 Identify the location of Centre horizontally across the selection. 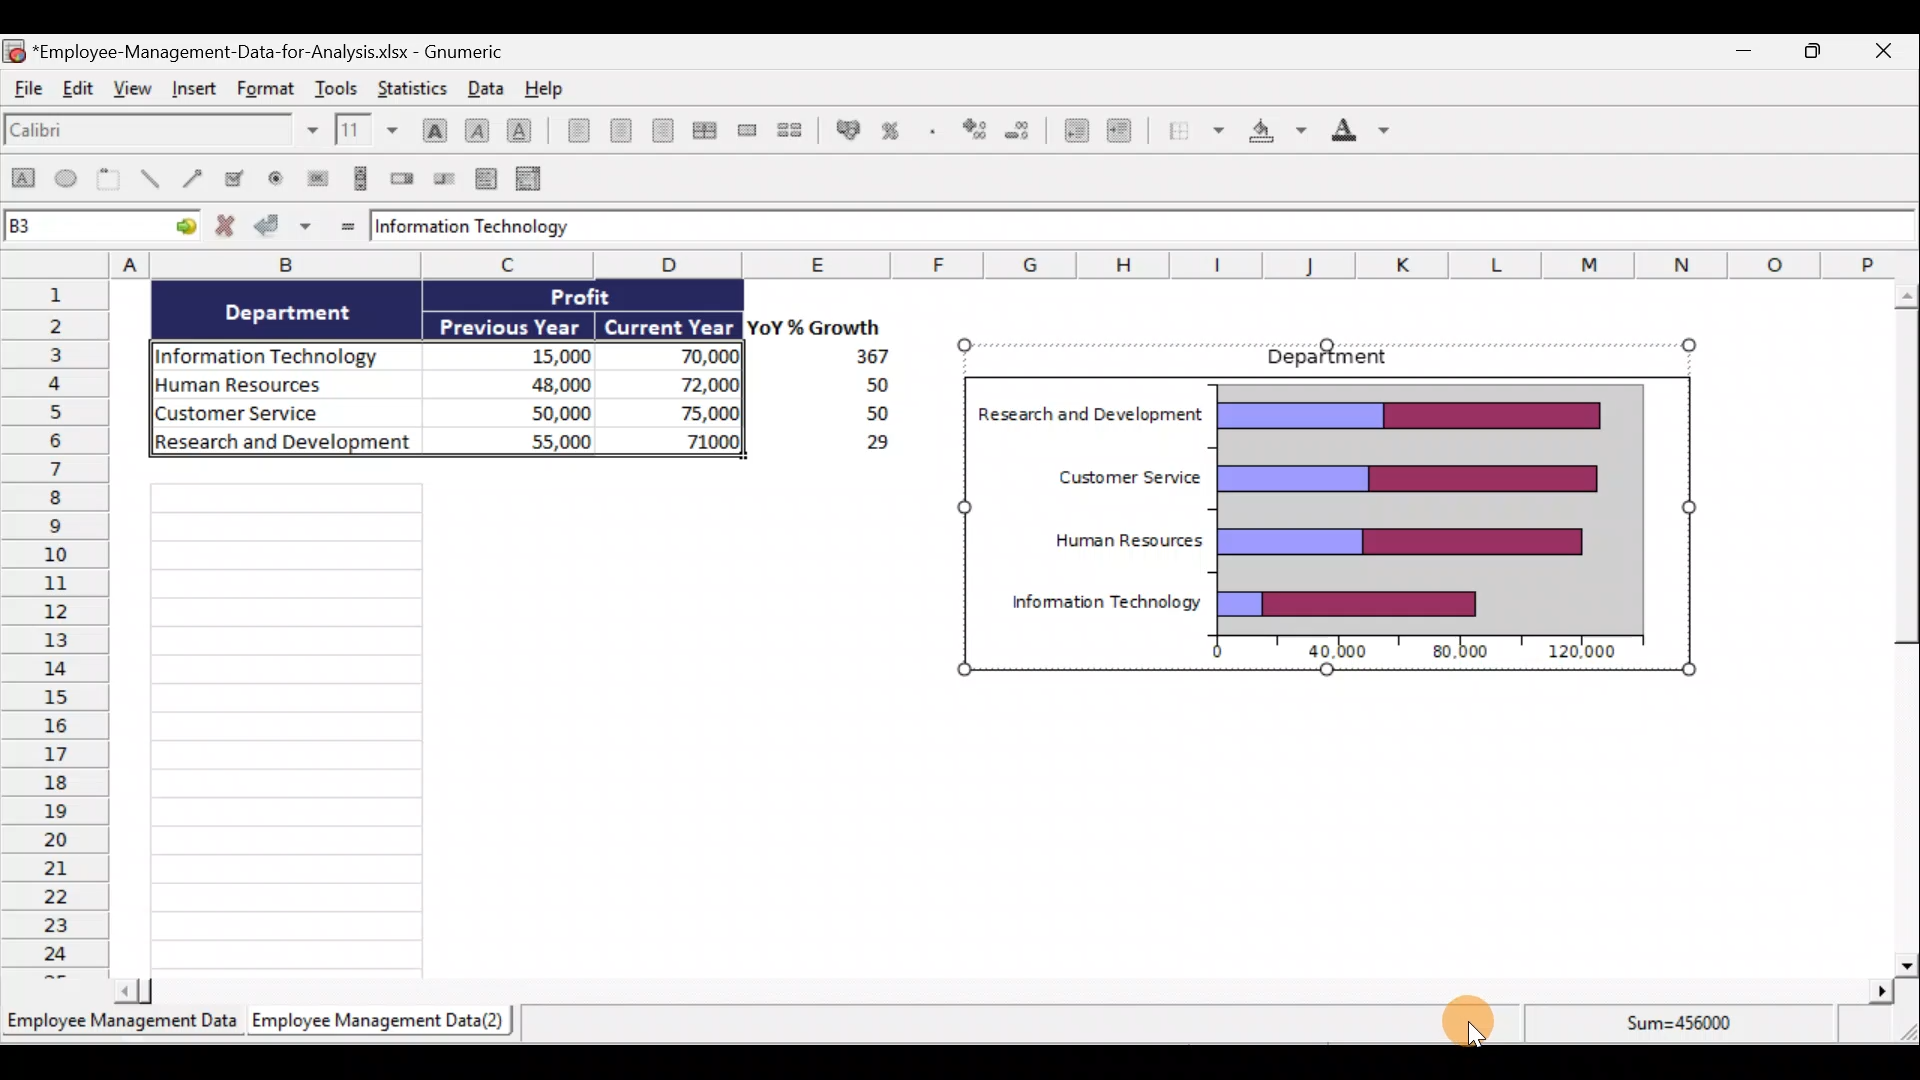
(708, 130).